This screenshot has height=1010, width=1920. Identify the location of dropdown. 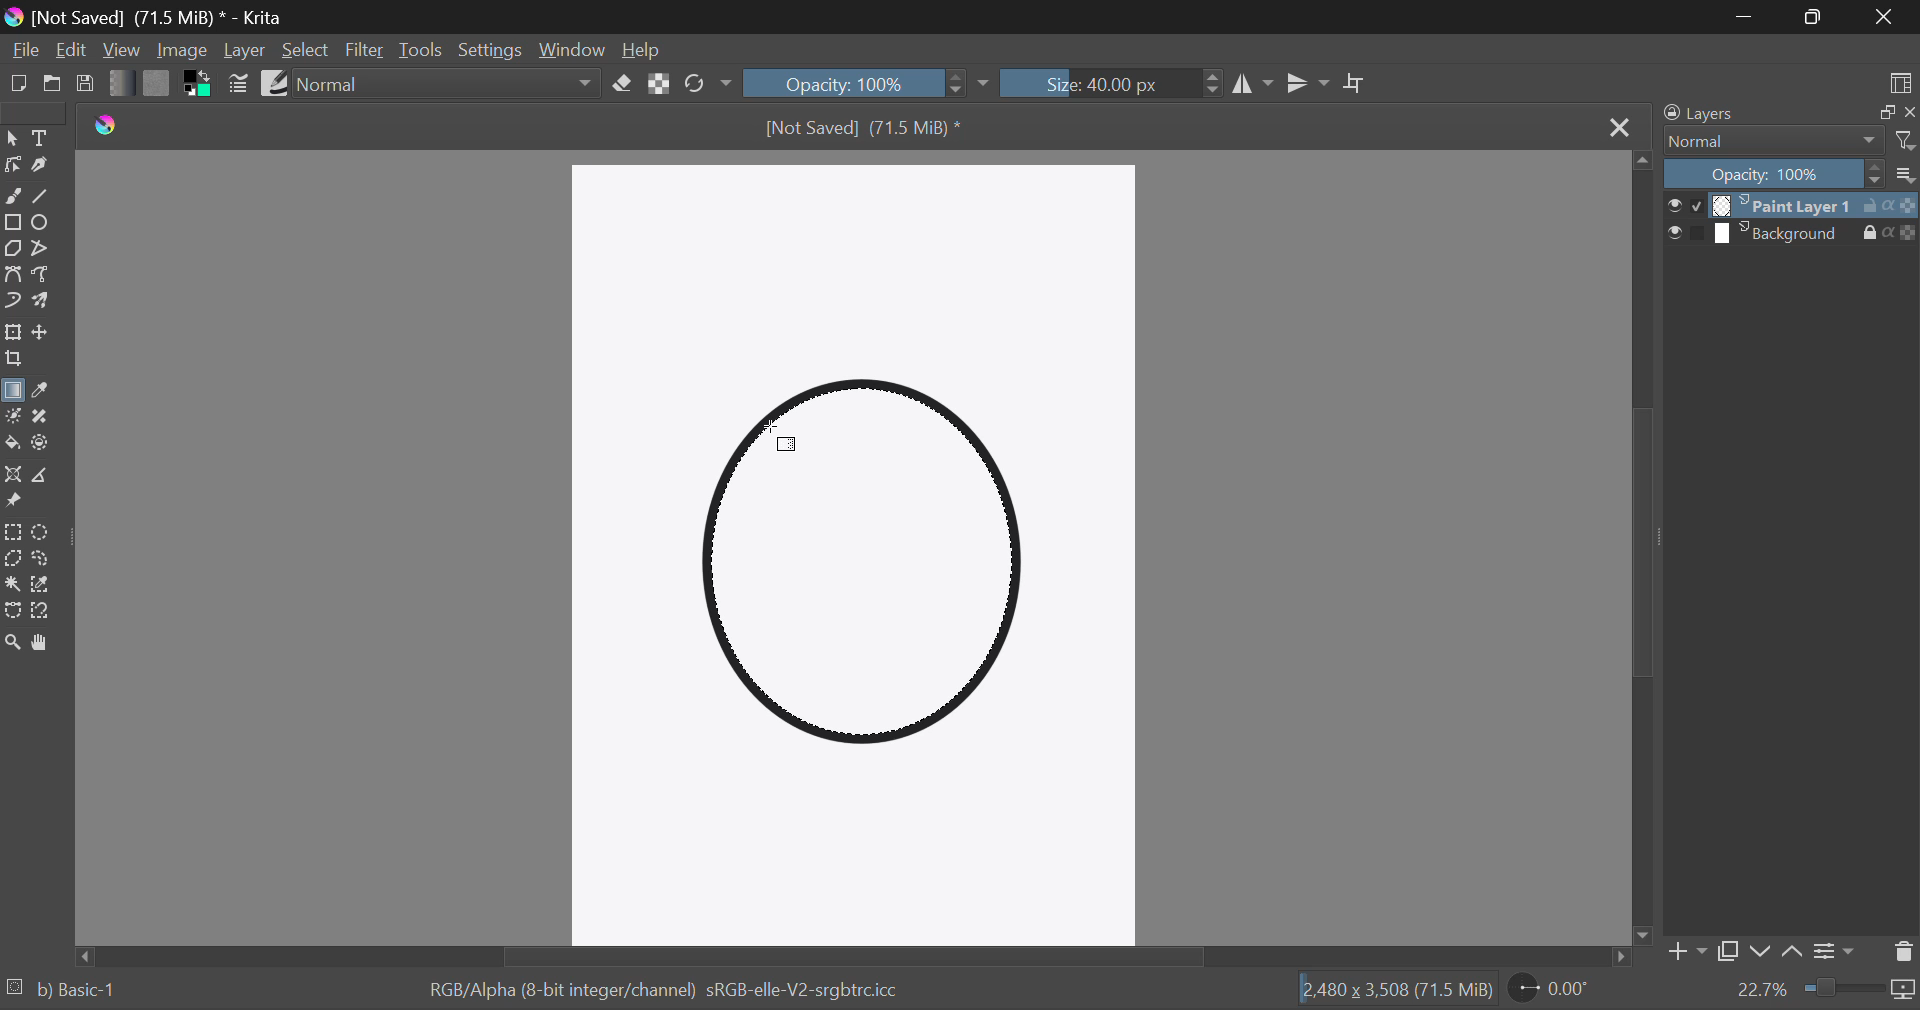
(986, 85).